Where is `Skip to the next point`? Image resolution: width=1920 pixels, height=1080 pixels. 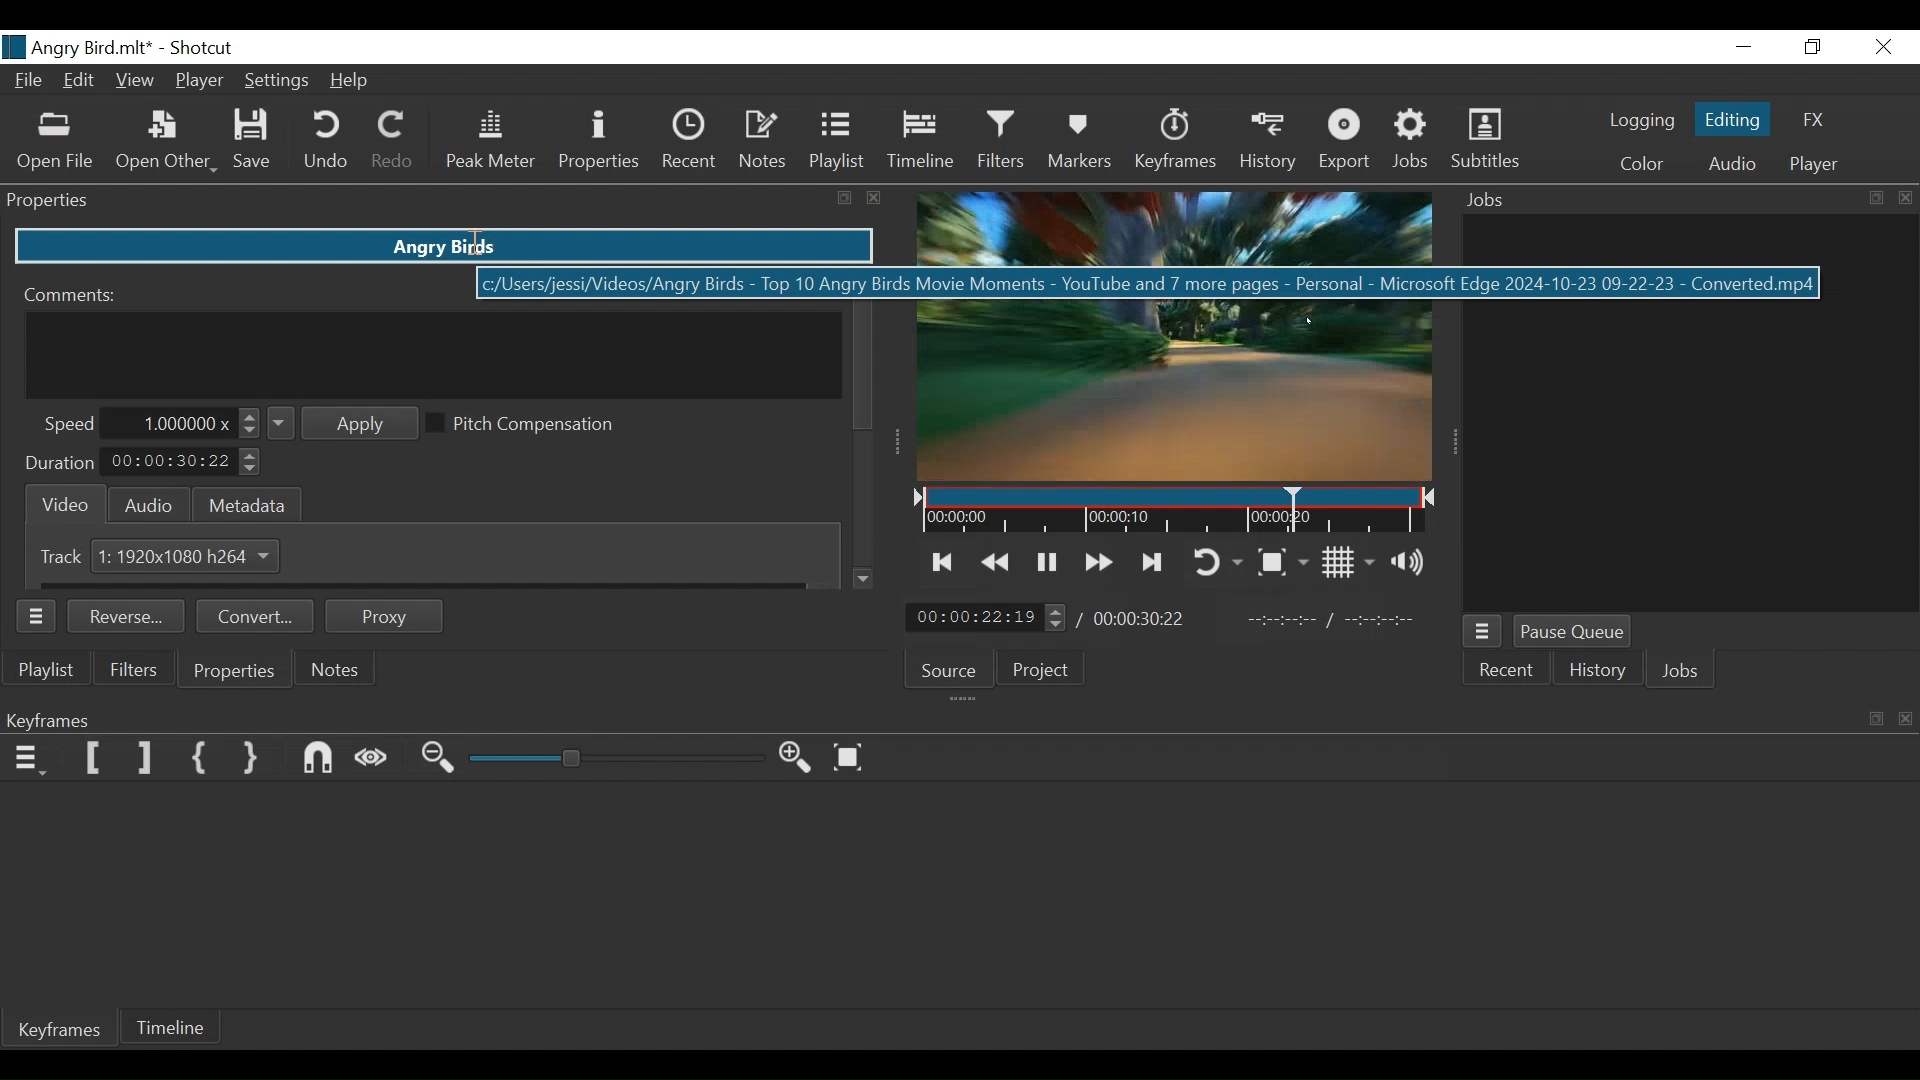 Skip to the next point is located at coordinates (1155, 562).